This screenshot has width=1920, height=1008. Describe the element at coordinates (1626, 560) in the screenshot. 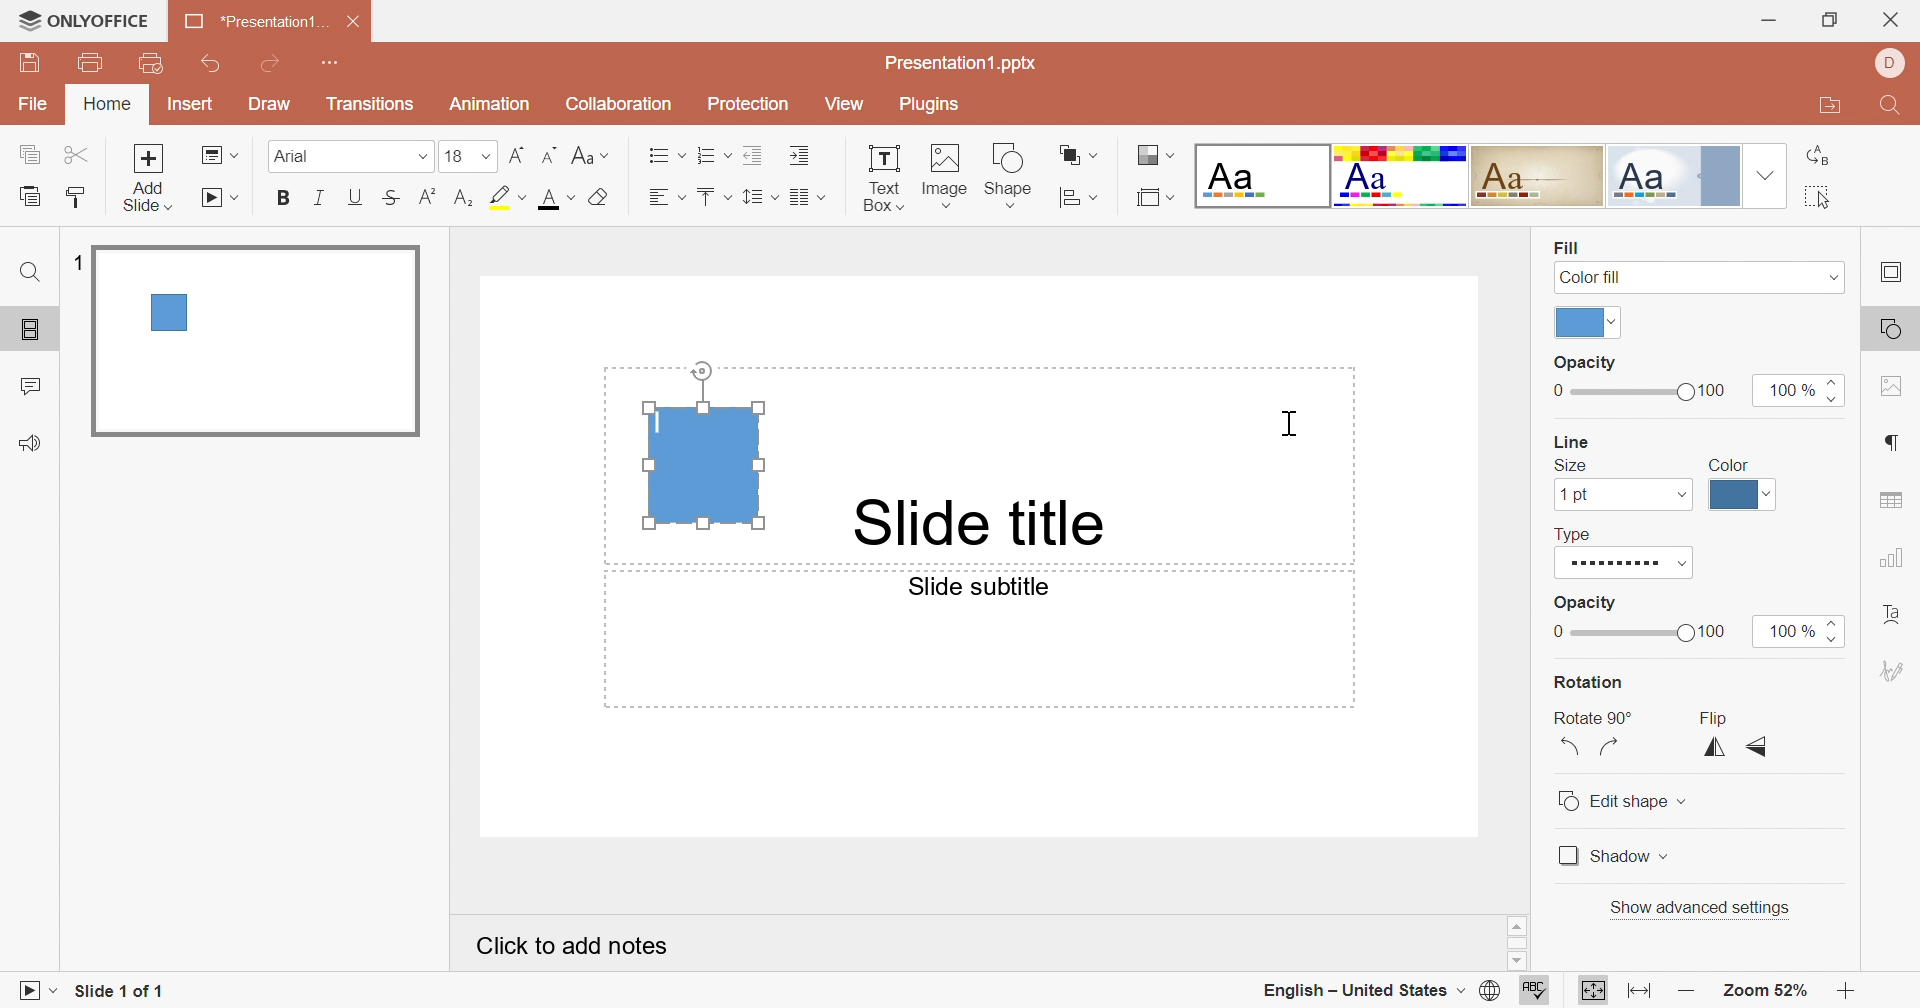

I see `Type of Line` at that location.